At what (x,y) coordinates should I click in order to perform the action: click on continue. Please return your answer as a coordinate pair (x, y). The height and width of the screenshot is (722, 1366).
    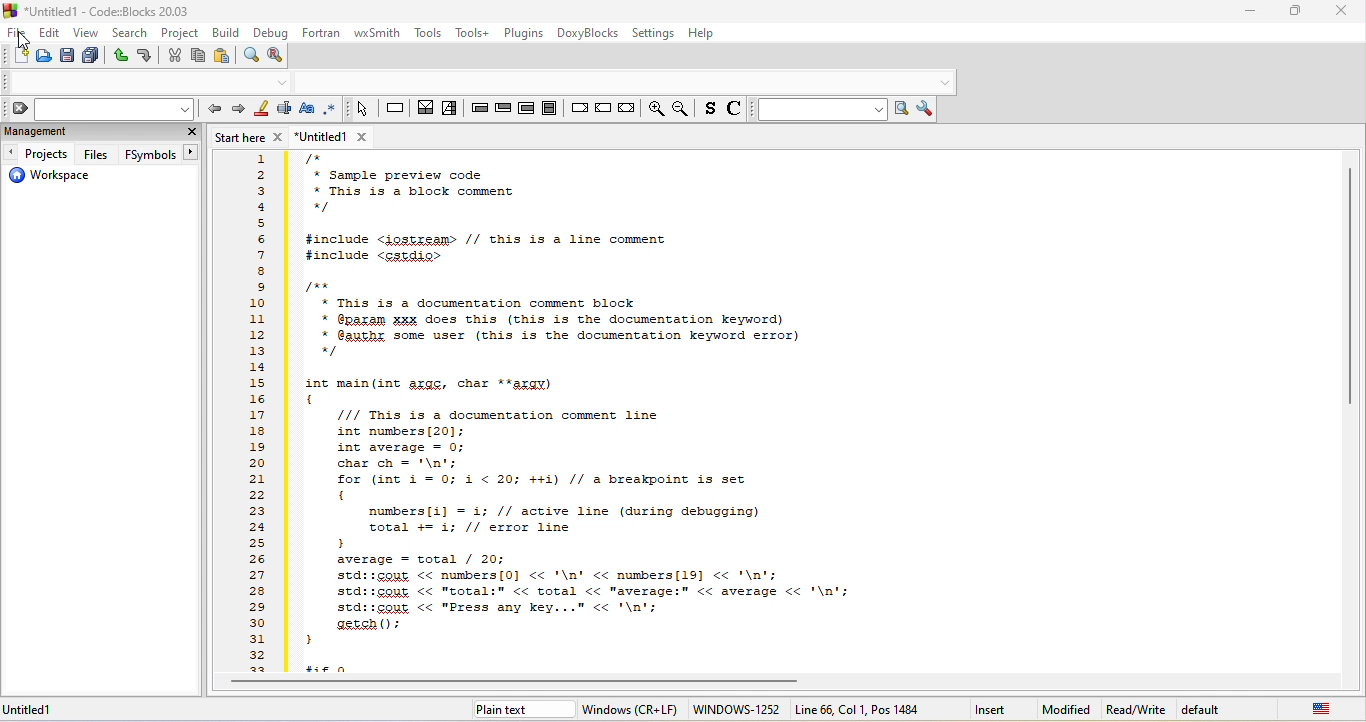
    Looking at the image, I should click on (602, 106).